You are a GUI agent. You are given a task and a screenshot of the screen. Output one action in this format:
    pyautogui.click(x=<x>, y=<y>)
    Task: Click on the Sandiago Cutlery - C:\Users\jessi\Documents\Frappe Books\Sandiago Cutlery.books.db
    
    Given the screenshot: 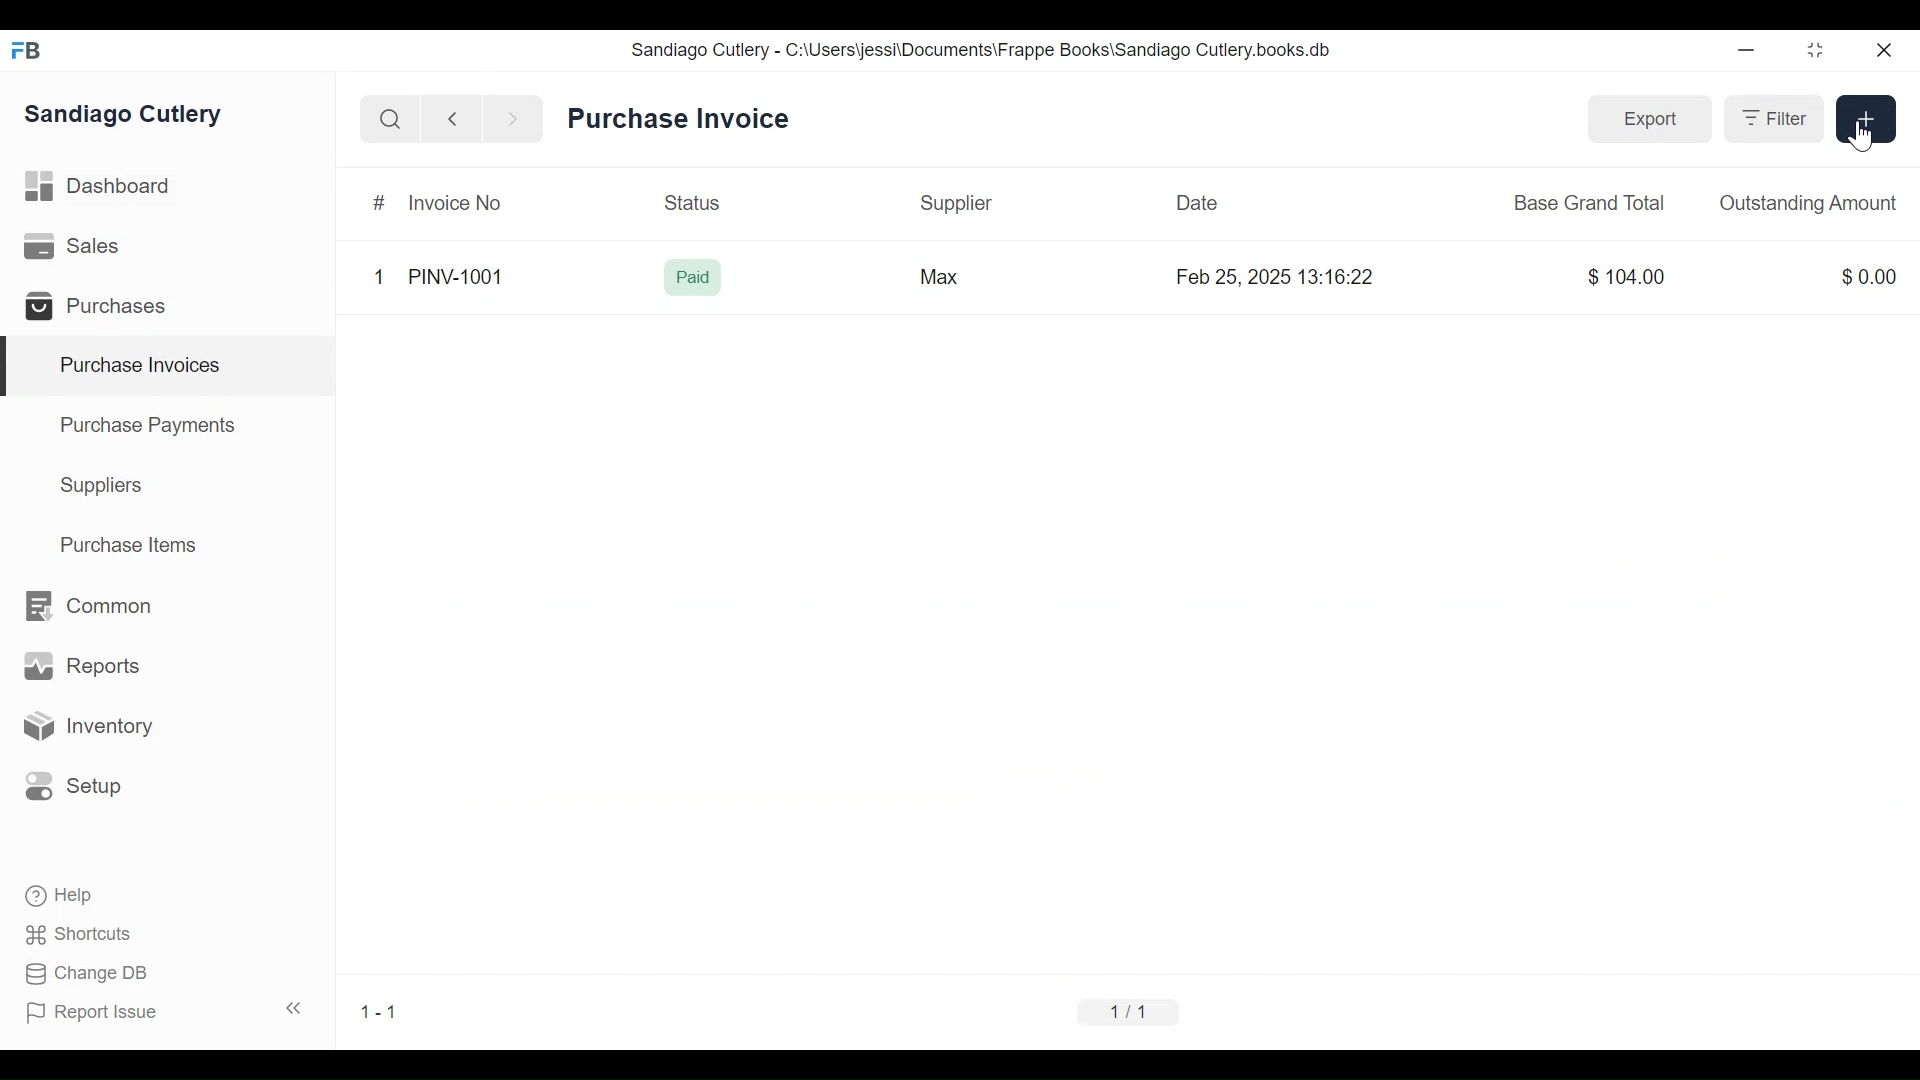 What is the action you would take?
    pyautogui.click(x=982, y=50)
    